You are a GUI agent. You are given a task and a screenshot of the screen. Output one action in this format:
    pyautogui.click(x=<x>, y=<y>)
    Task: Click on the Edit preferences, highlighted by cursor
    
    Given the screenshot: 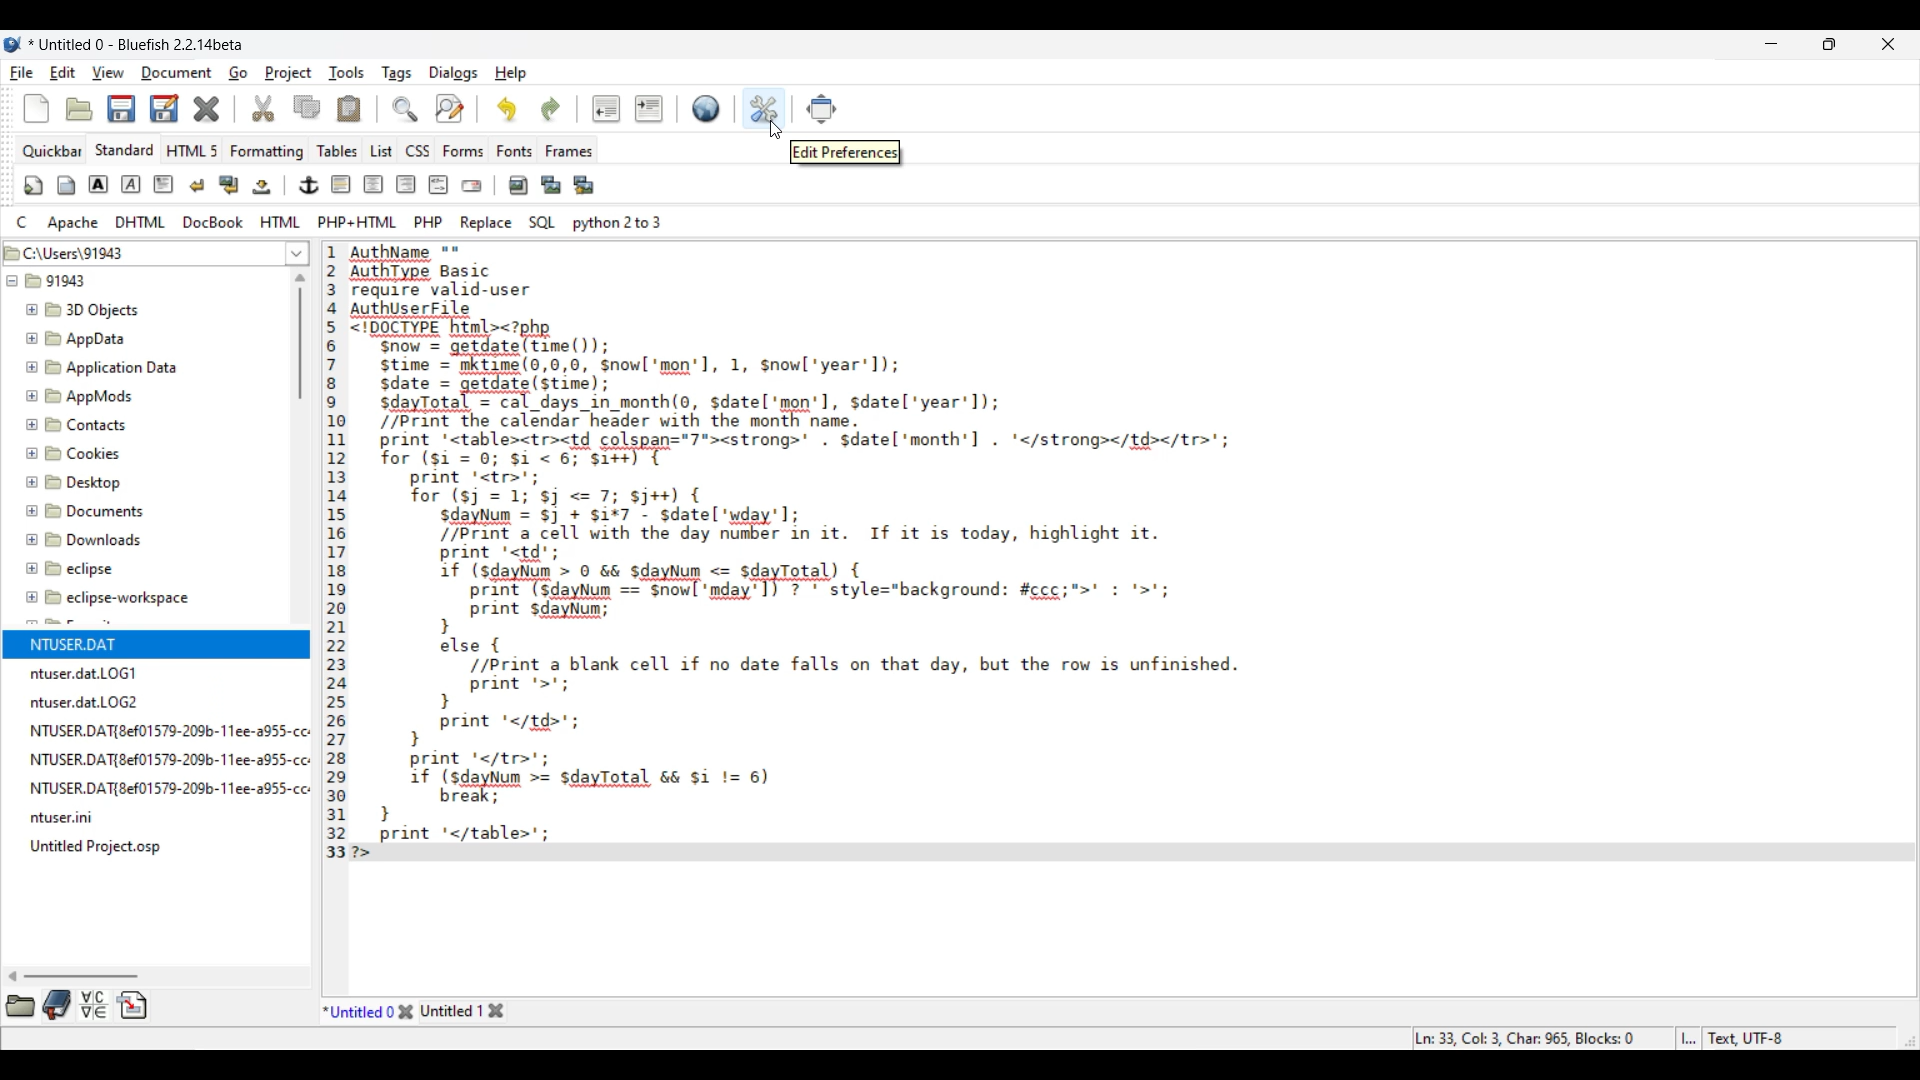 What is the action you would take?
    pyautogui.click(x=765, y=107)
    